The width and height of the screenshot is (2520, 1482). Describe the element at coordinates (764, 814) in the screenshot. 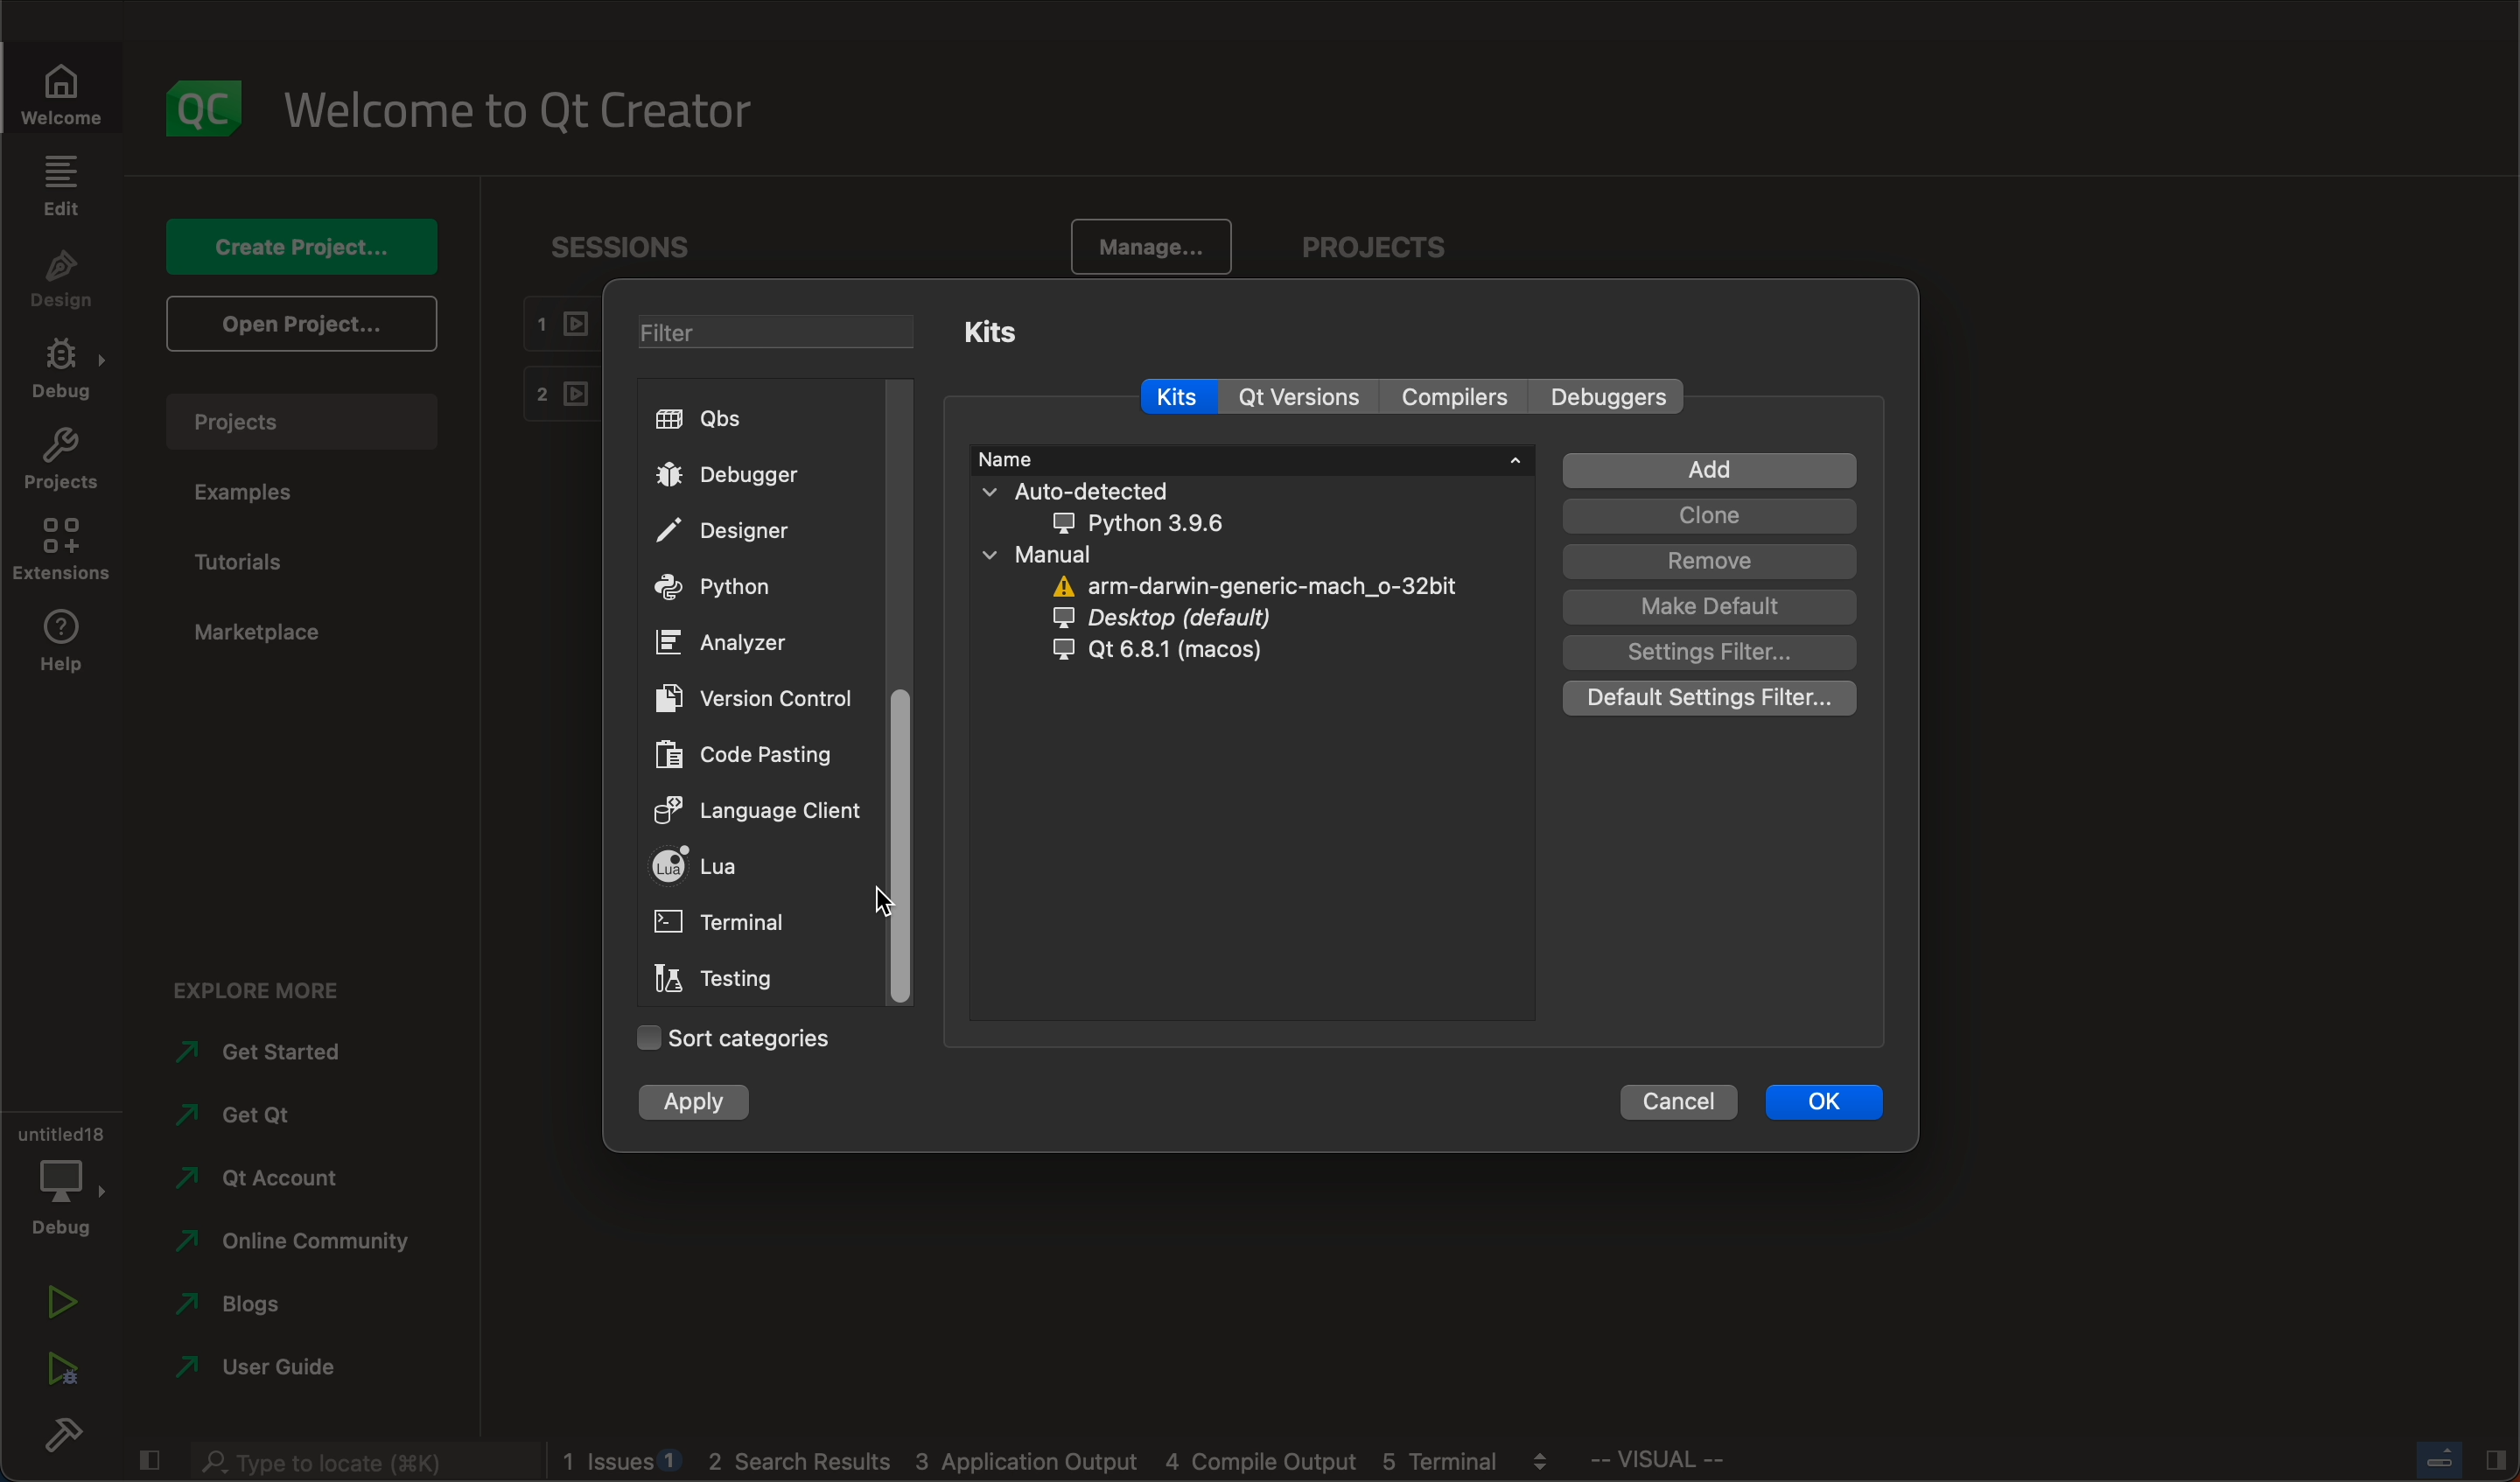

I see `language` at that location.